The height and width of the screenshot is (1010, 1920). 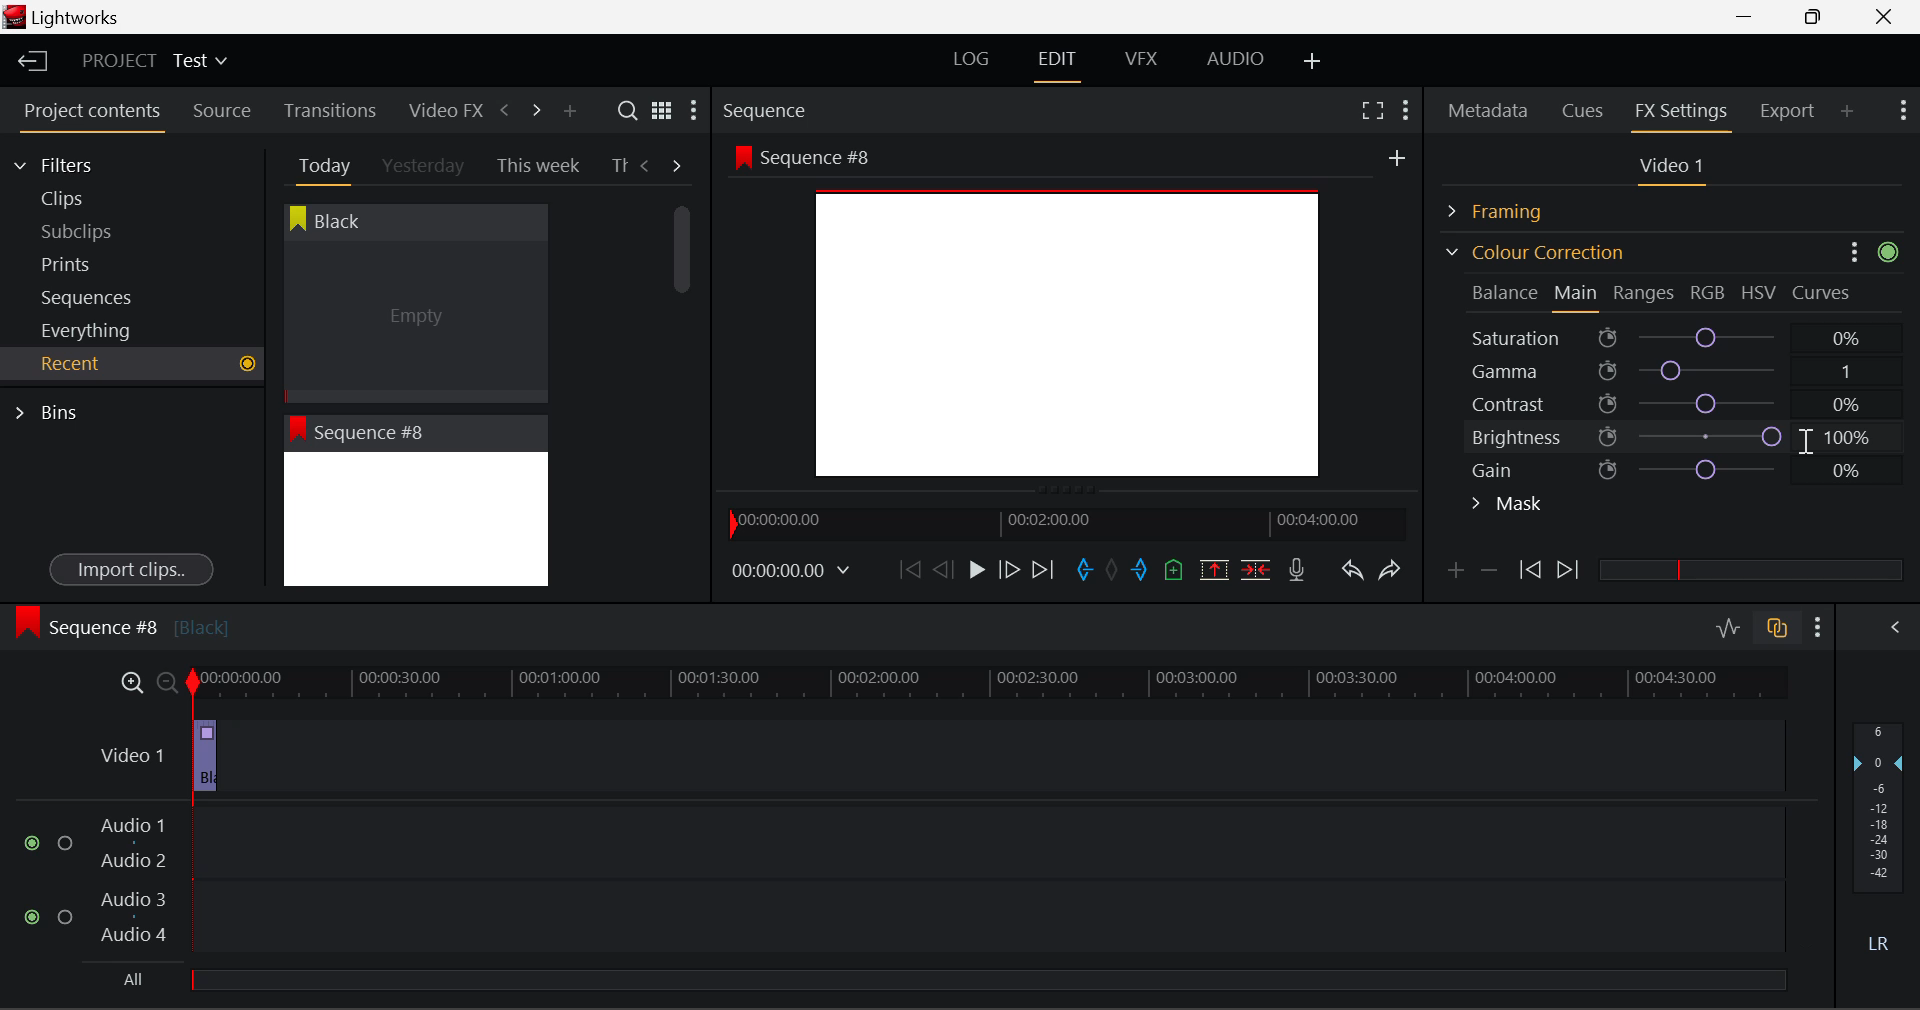 What do you see at coordinates (1778, 626) in the screenshot?
I see `Toggle audio track sync` at bounding box center [1778, 626].